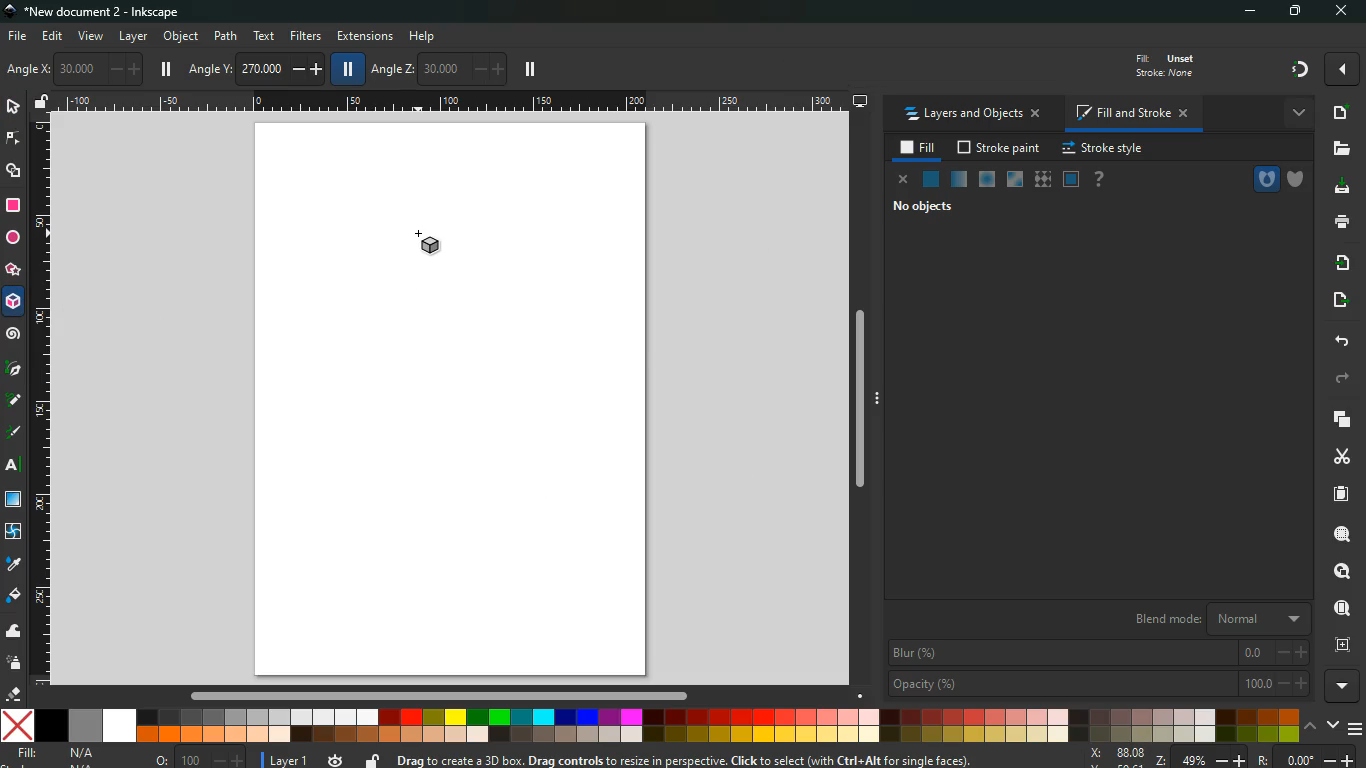 The image size is (1366, 768). What do you see at coordinates (1301, 68) in the screenshot?
I see `gradient` at bounding box center [1301, 68].